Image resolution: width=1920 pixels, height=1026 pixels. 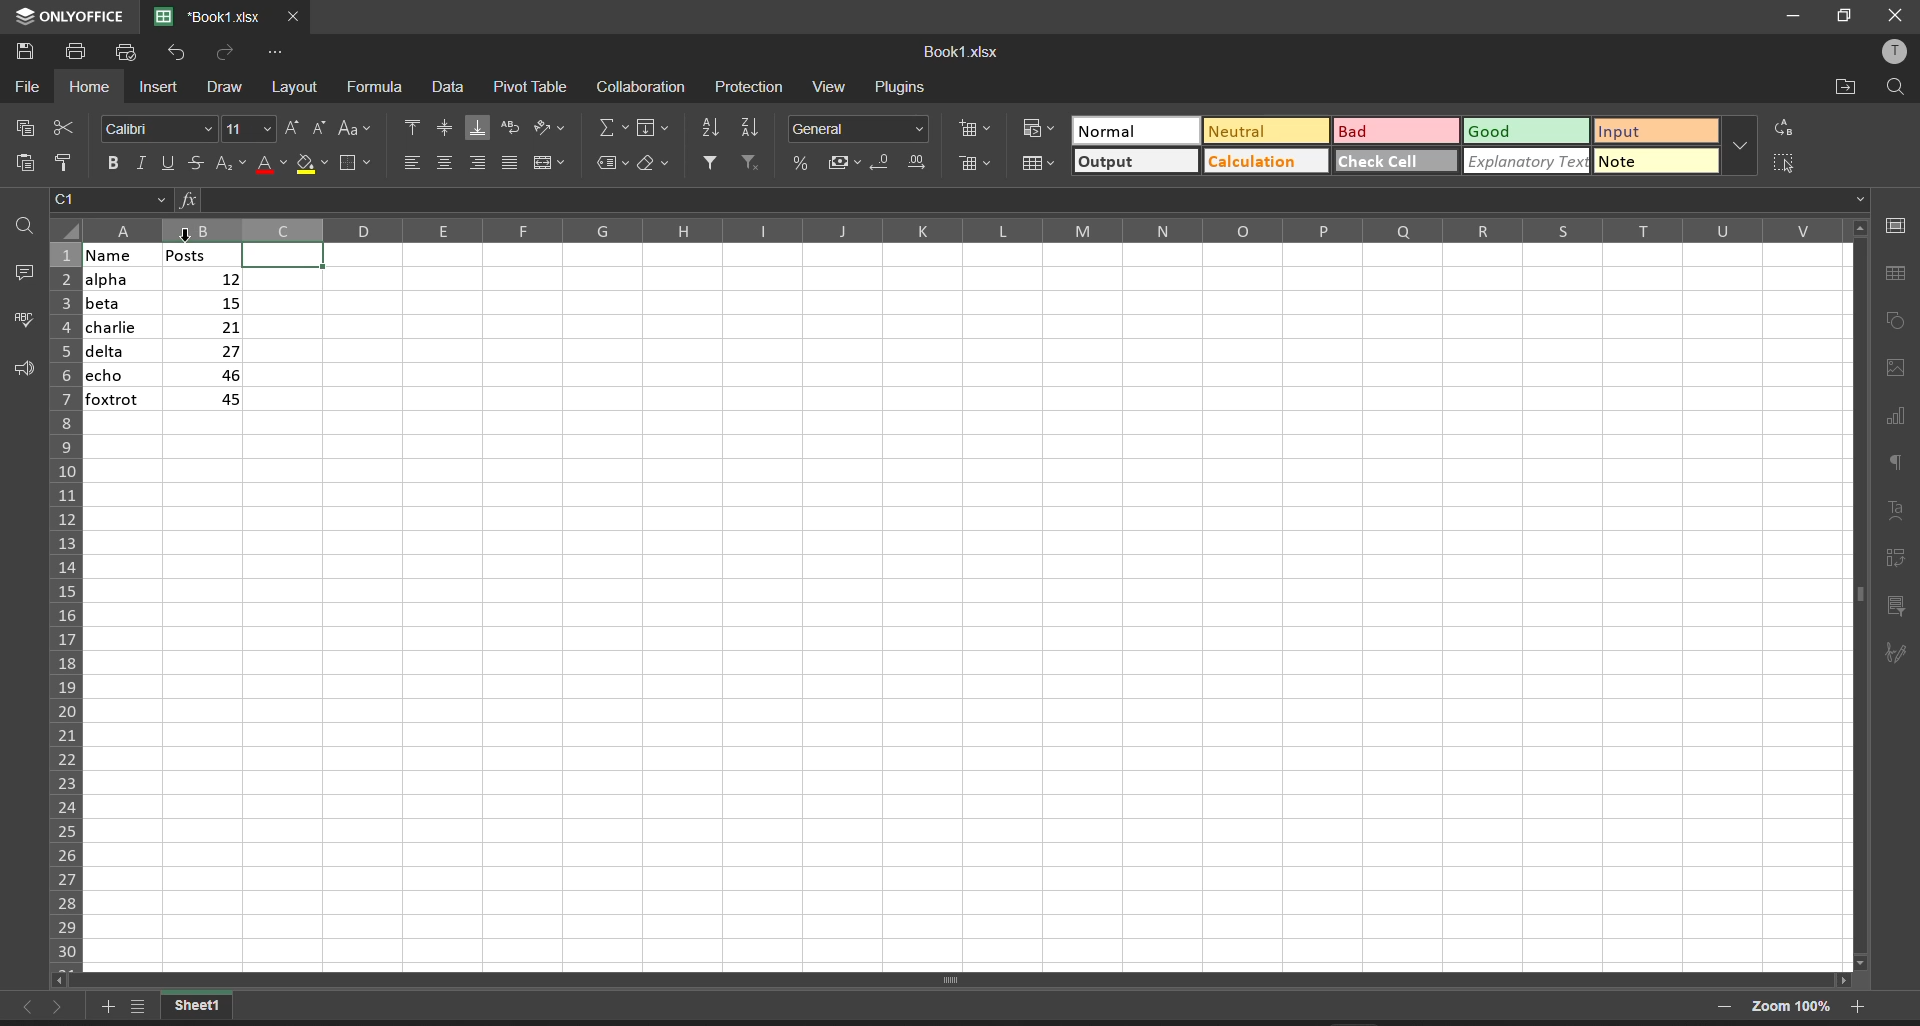 I want to click on text settings, so click(x=1900, y=509).